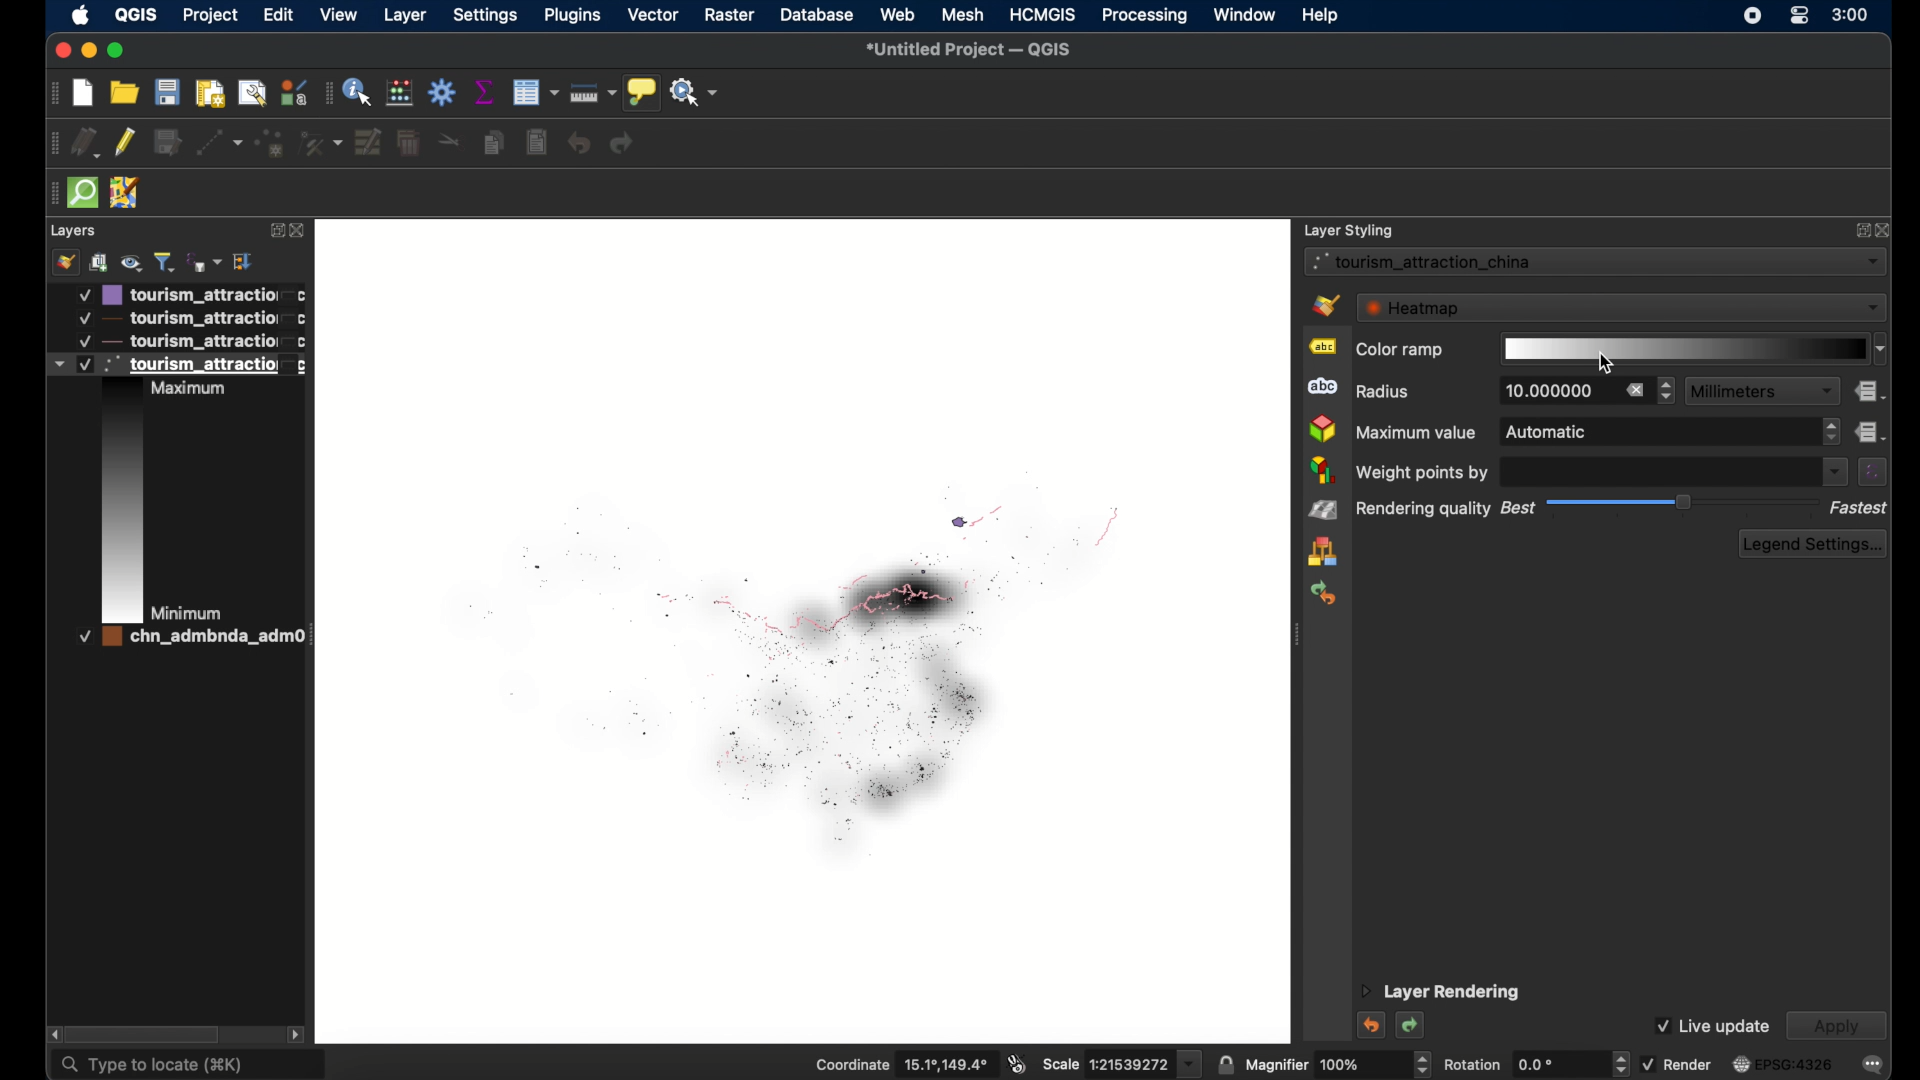  I want to click on shading rendere, so click(1323, 512).